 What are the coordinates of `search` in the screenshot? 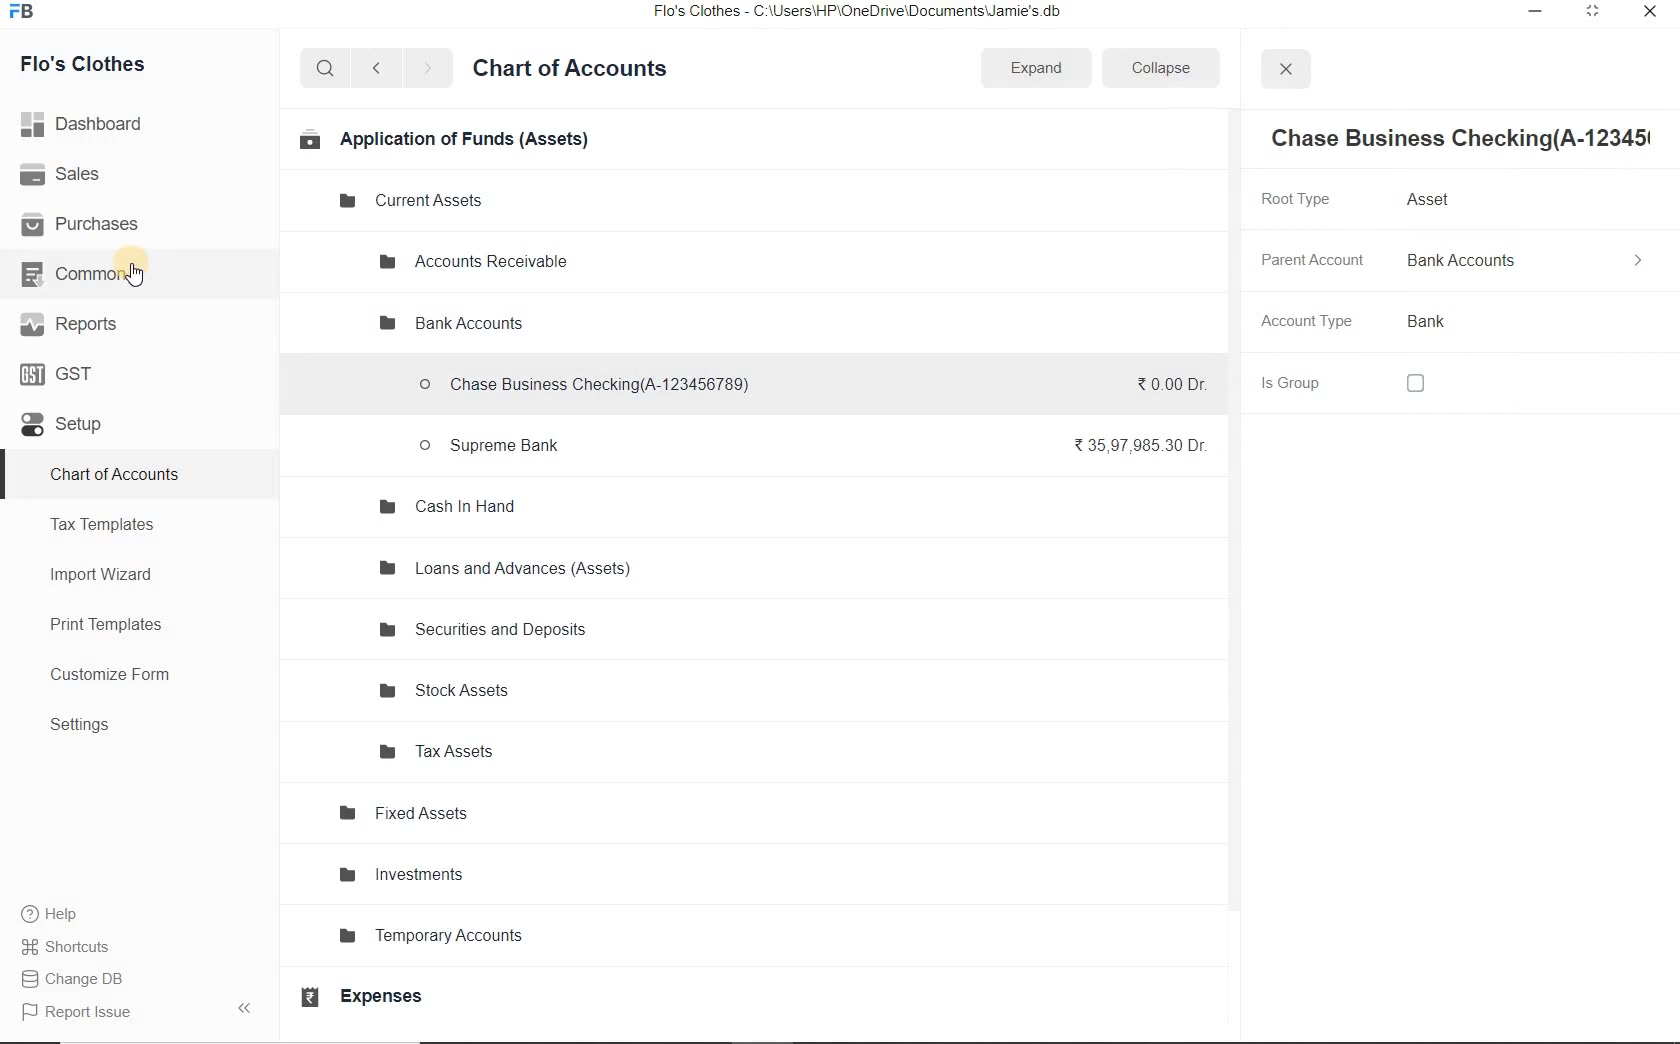 It's located at (326, 69).